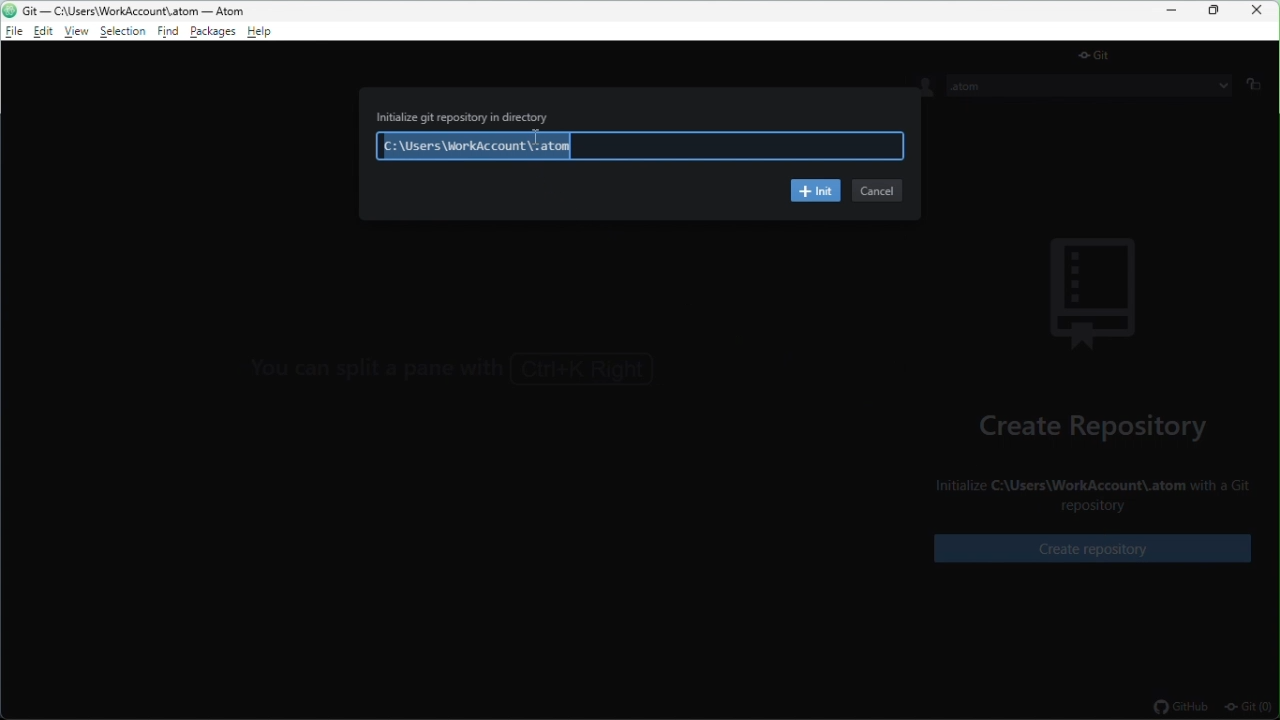  What do you see at coordinates (539, 135) in the screenshot?
I see `cursor` at bounding box center [539, 135].